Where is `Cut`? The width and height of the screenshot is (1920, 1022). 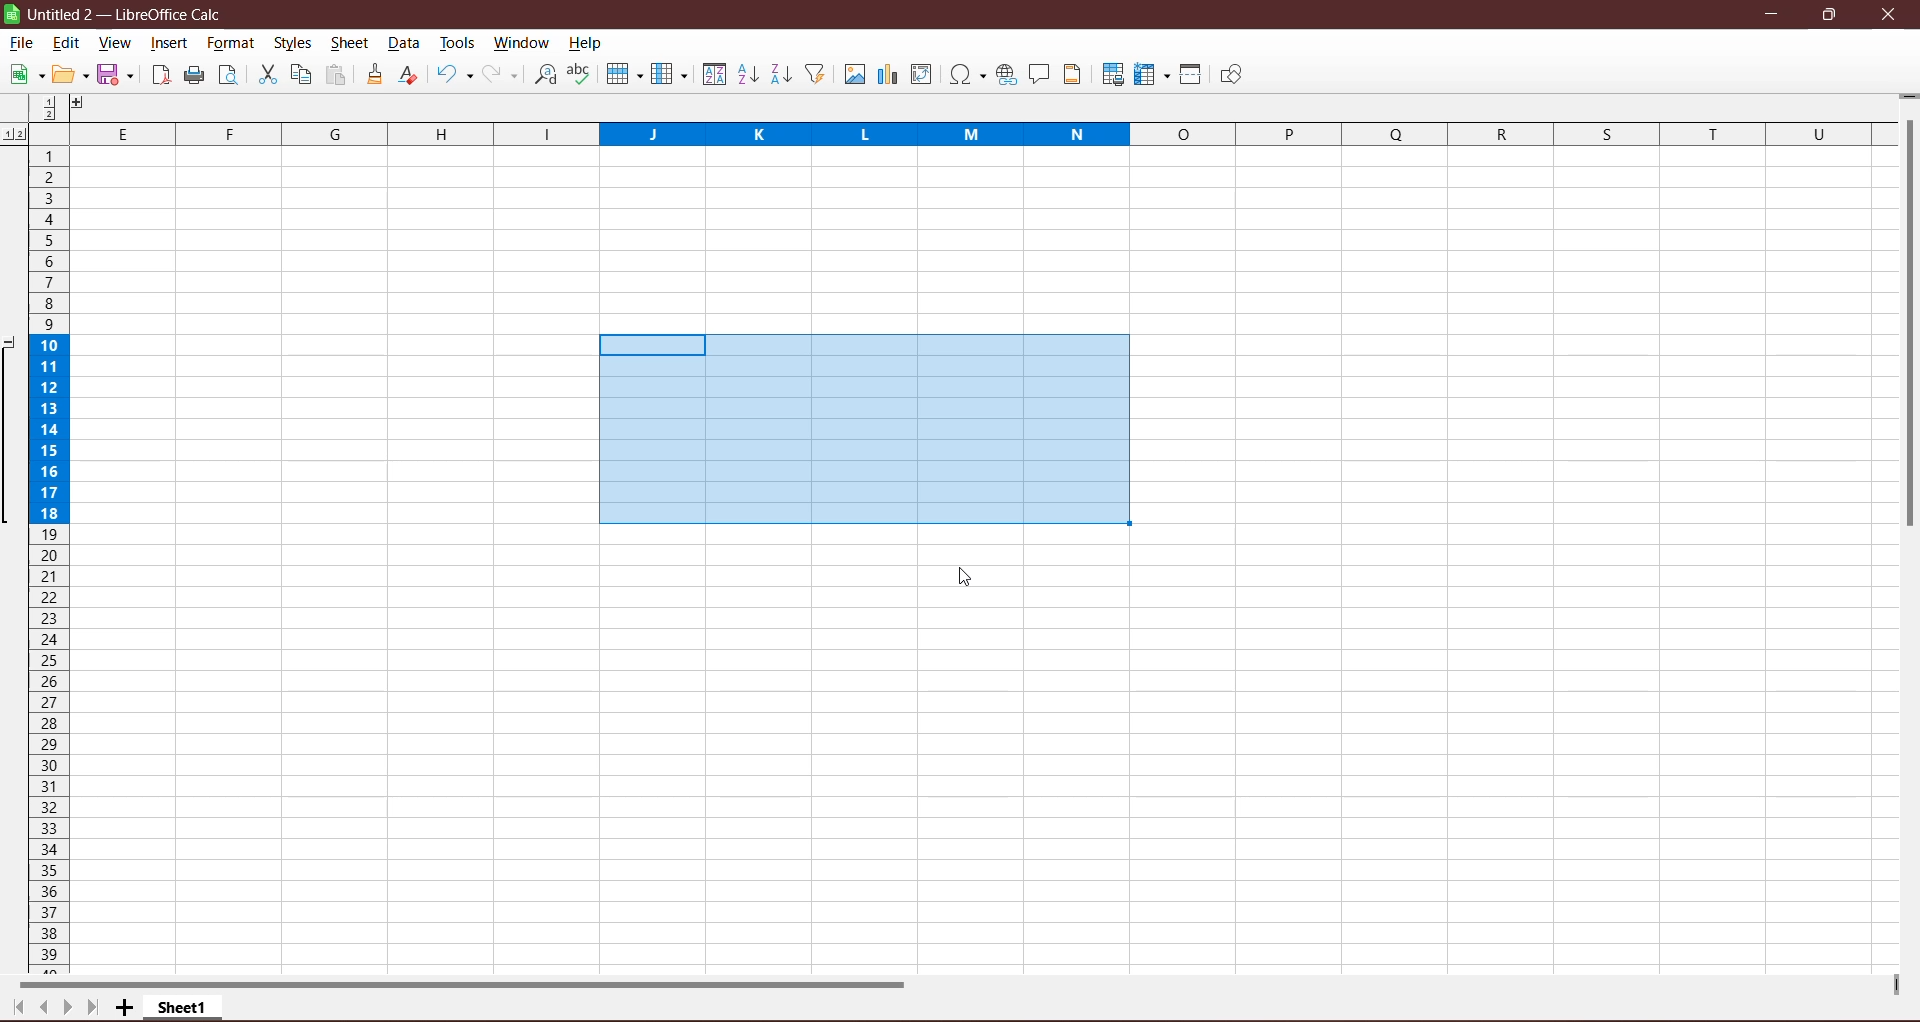
Cut is located at coordinates (266, 75).